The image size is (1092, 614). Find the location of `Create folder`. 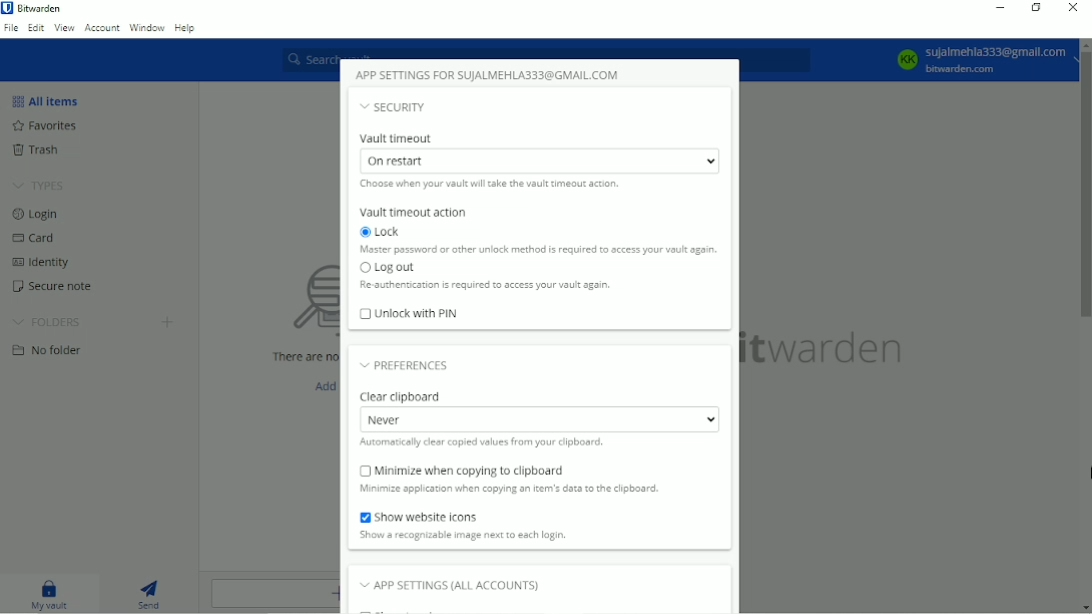

Create folder is located at coordinates (169, 321).